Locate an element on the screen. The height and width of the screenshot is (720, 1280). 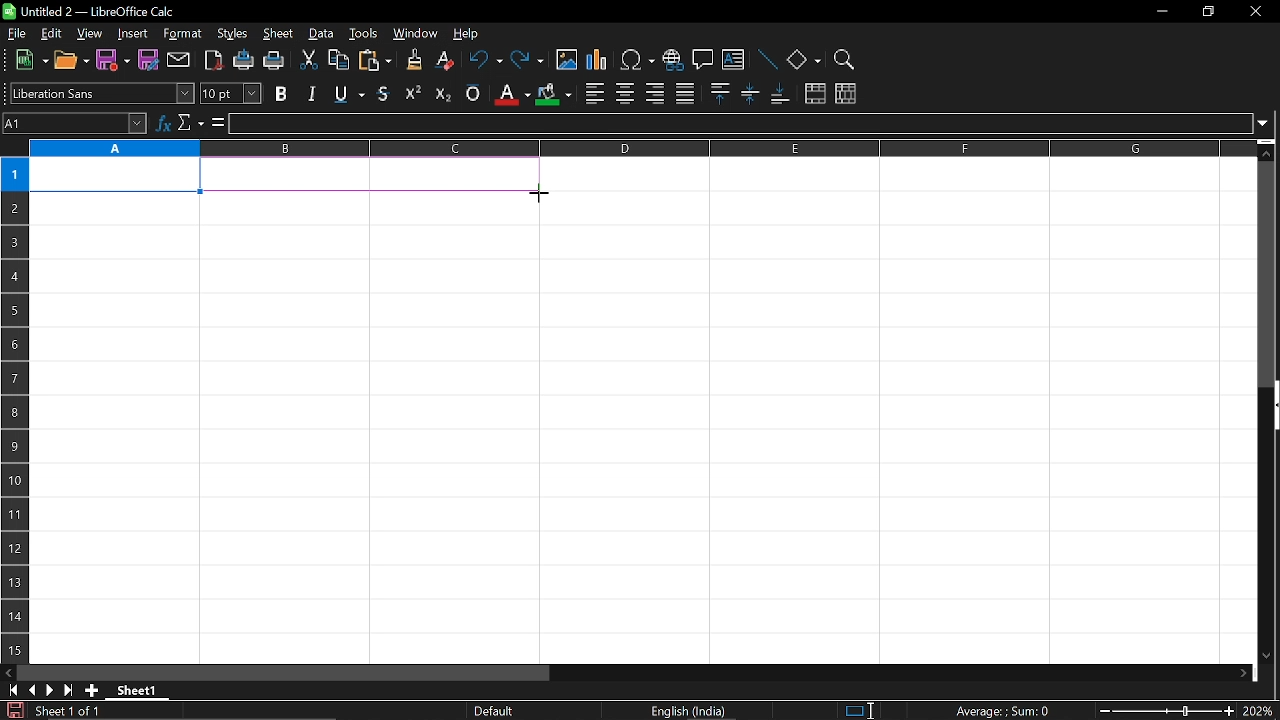
Cursor is located at coordinates (541, 193).